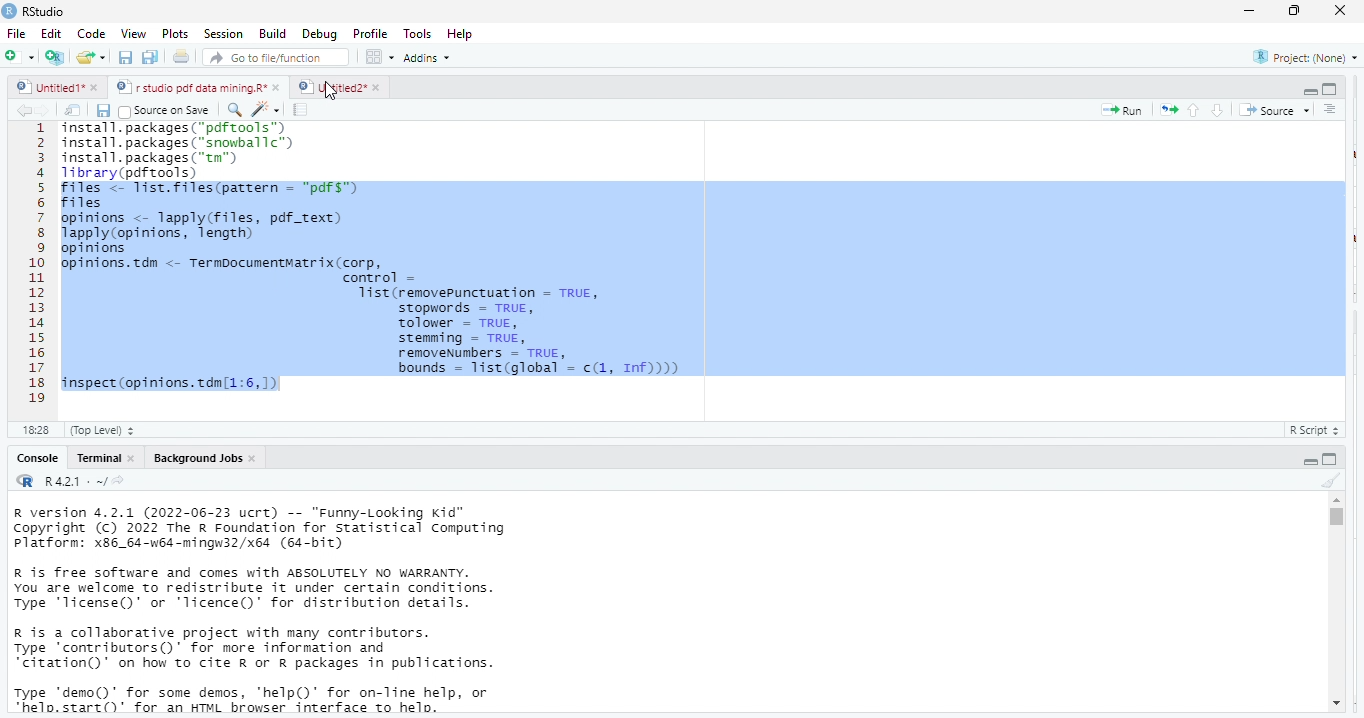 The width and height of the screenshot is (1364, 718). Describe the element at coordinates (1192, 110) in the screenshot. I see `go to previous section/chunk` at that location.